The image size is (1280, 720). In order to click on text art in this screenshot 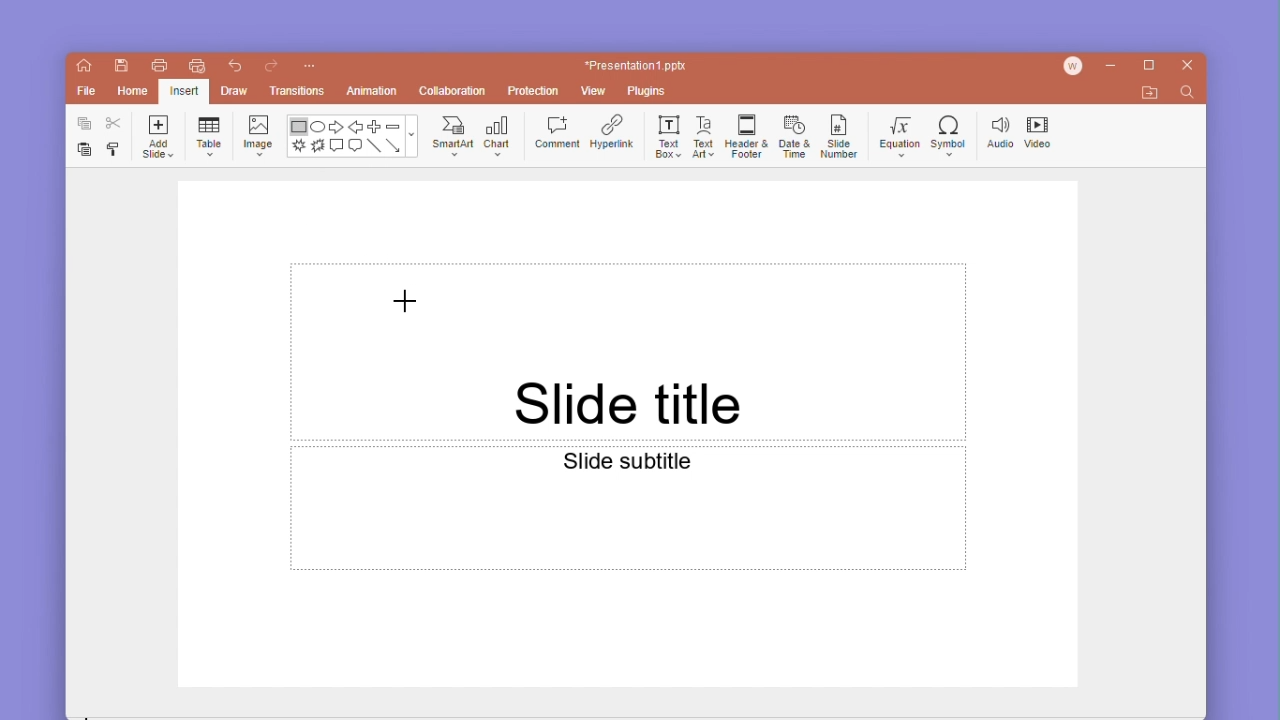, I will do `click(704, 134)`.